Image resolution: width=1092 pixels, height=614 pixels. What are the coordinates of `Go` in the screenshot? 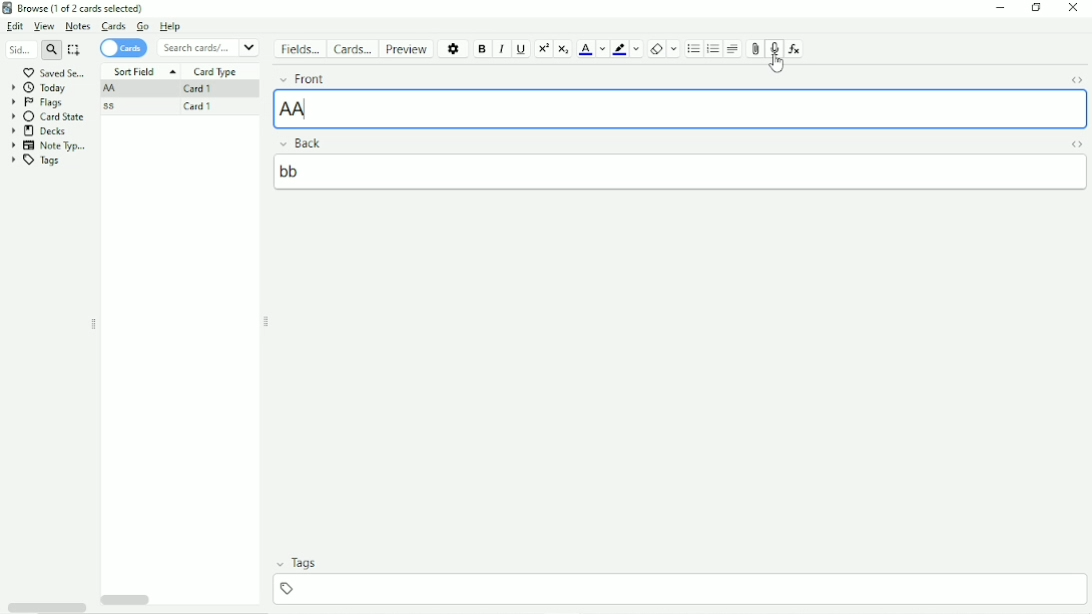 It's located at (143, 26).